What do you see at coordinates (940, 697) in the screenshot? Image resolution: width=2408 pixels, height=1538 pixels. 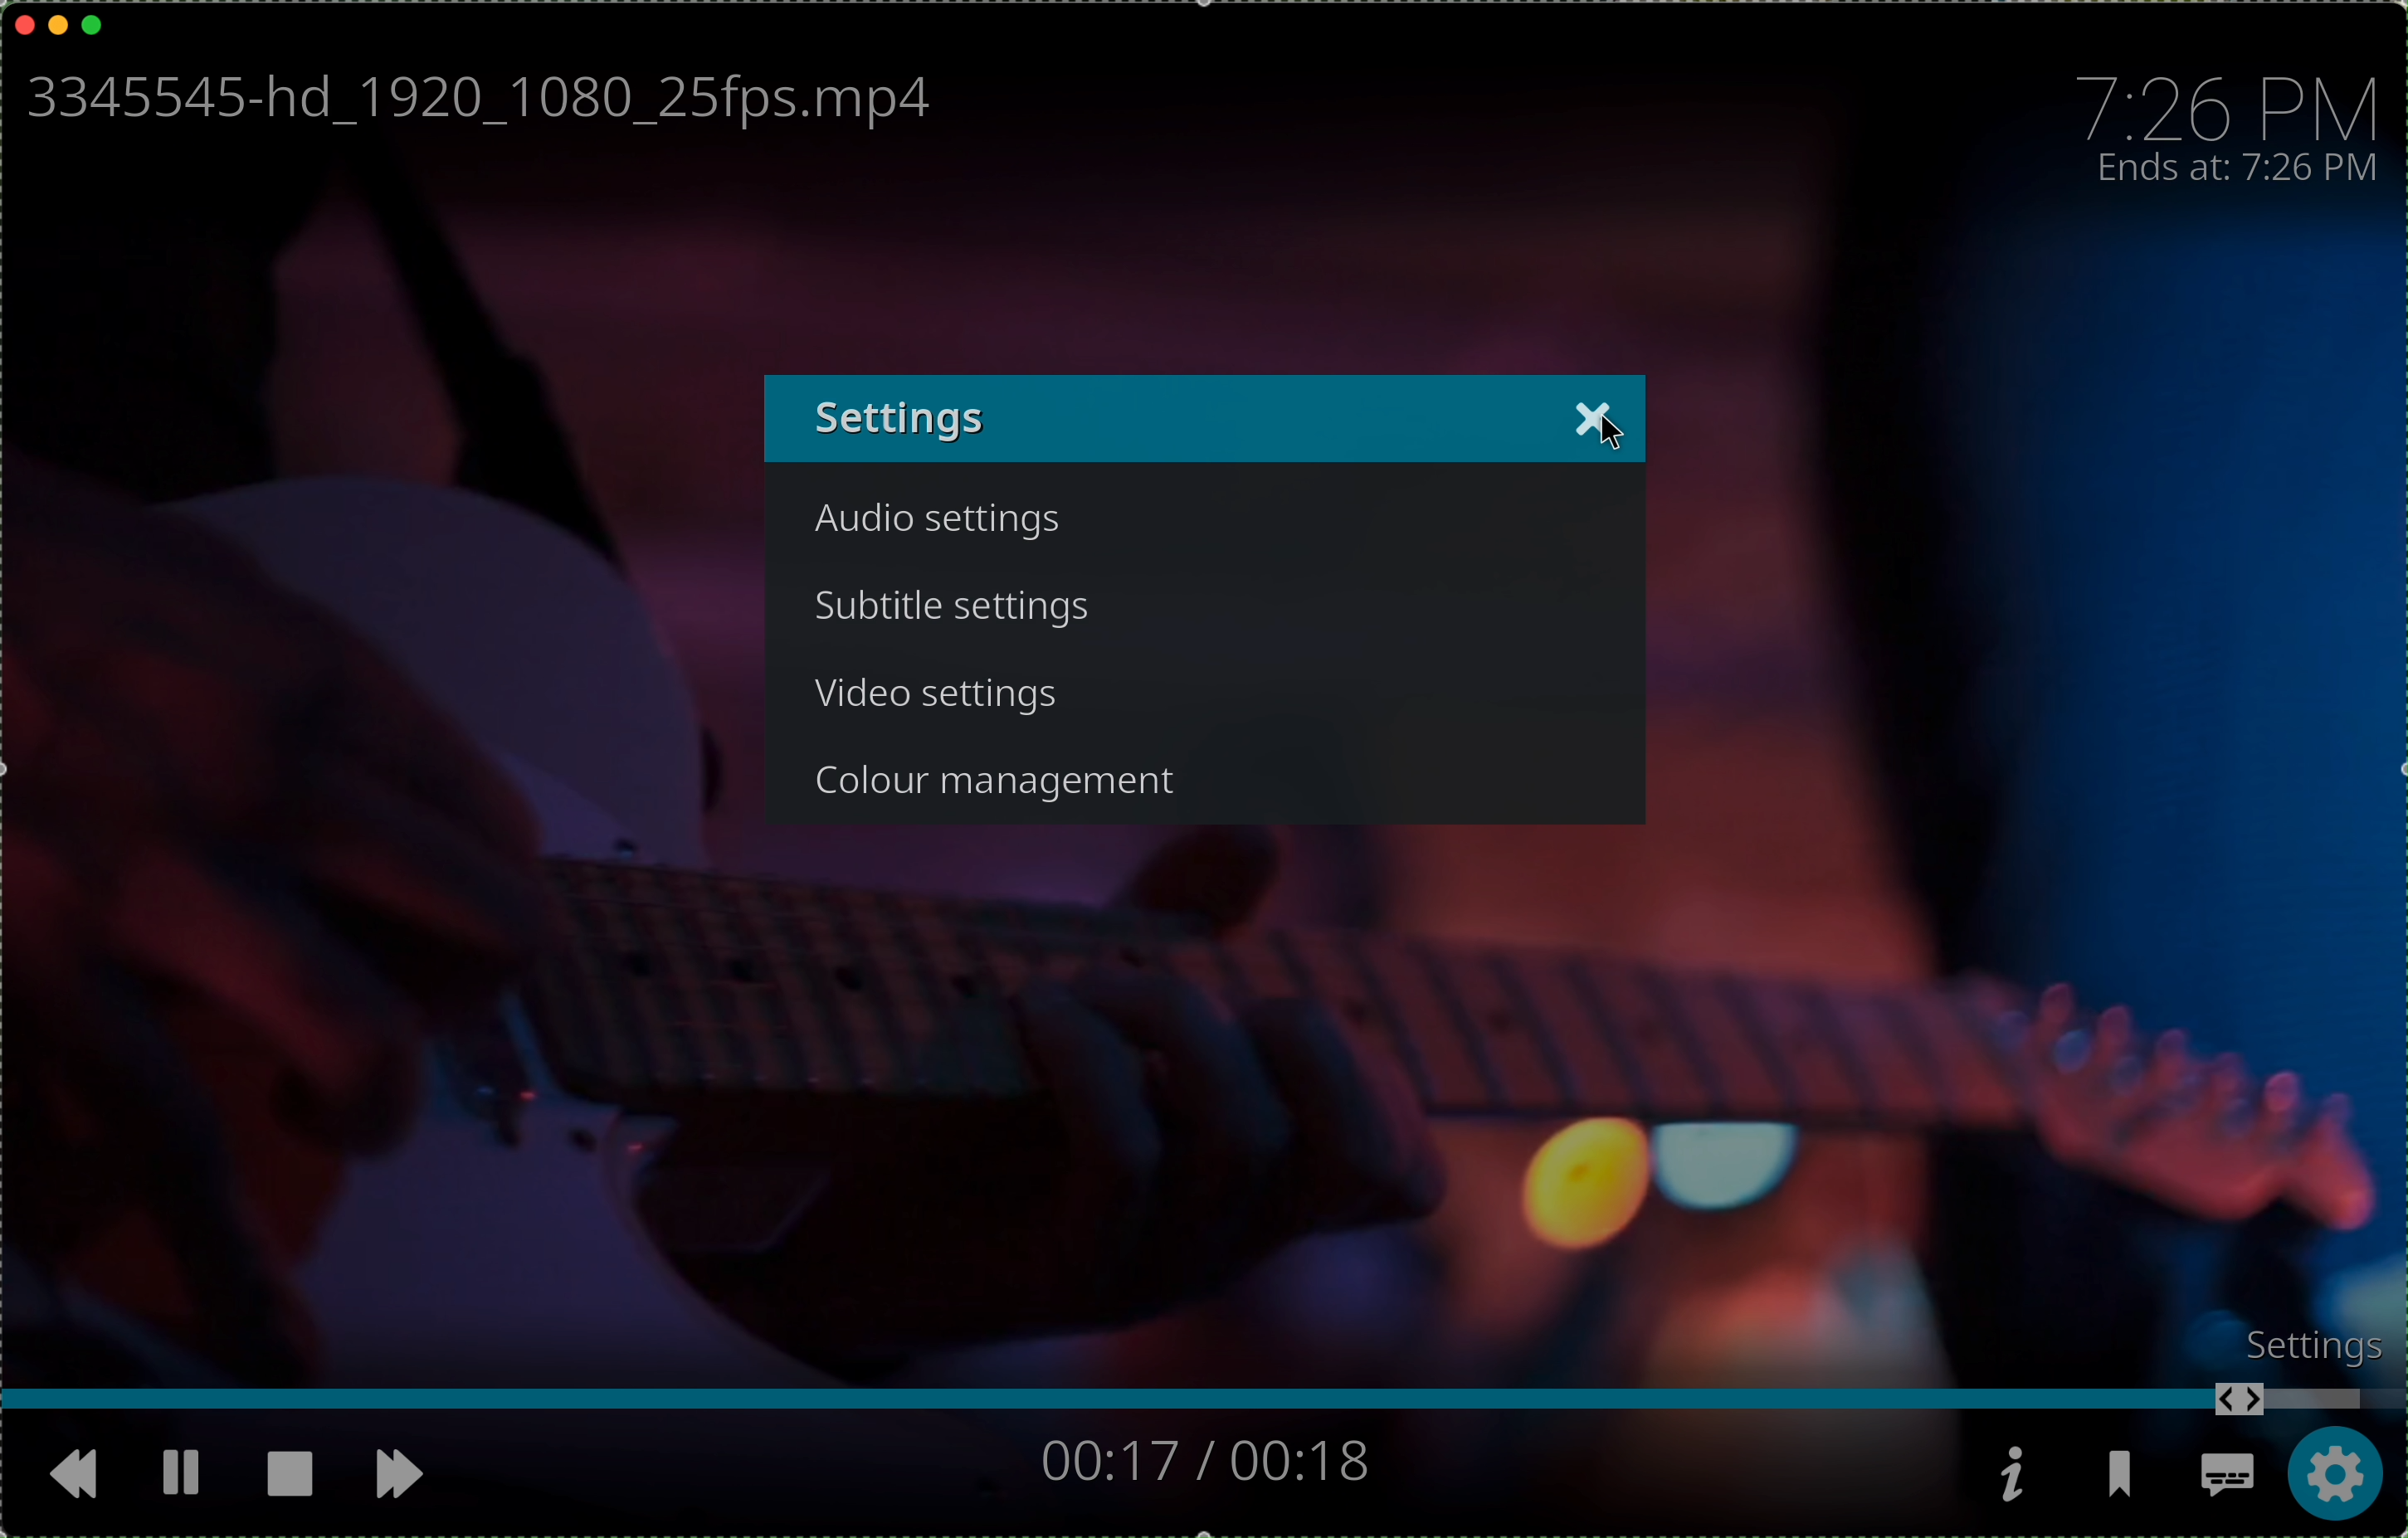 I see `video settings` at bounding box center [940, 697].